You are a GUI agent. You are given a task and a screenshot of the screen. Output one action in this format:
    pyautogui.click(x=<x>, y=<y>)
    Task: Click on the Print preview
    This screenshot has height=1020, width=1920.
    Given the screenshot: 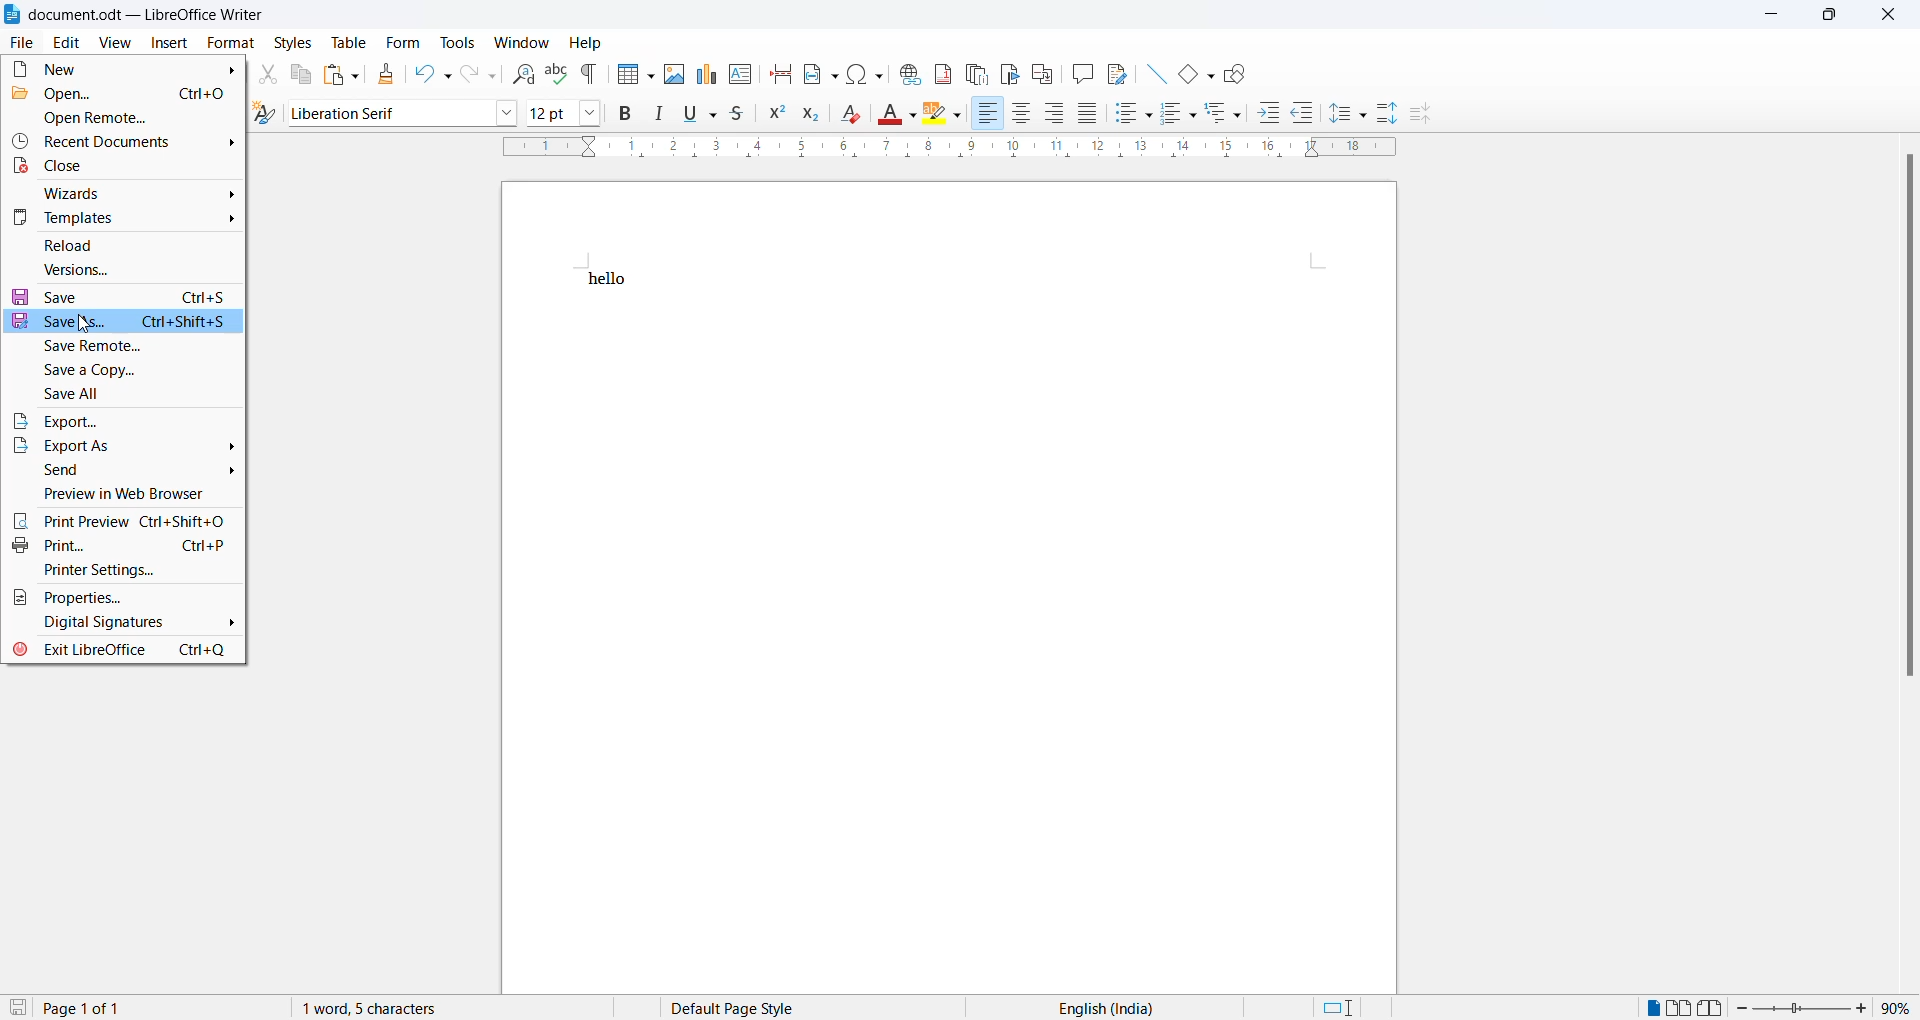 What is the action you would take?
    pyautogui.click(x=124, y=522)
    